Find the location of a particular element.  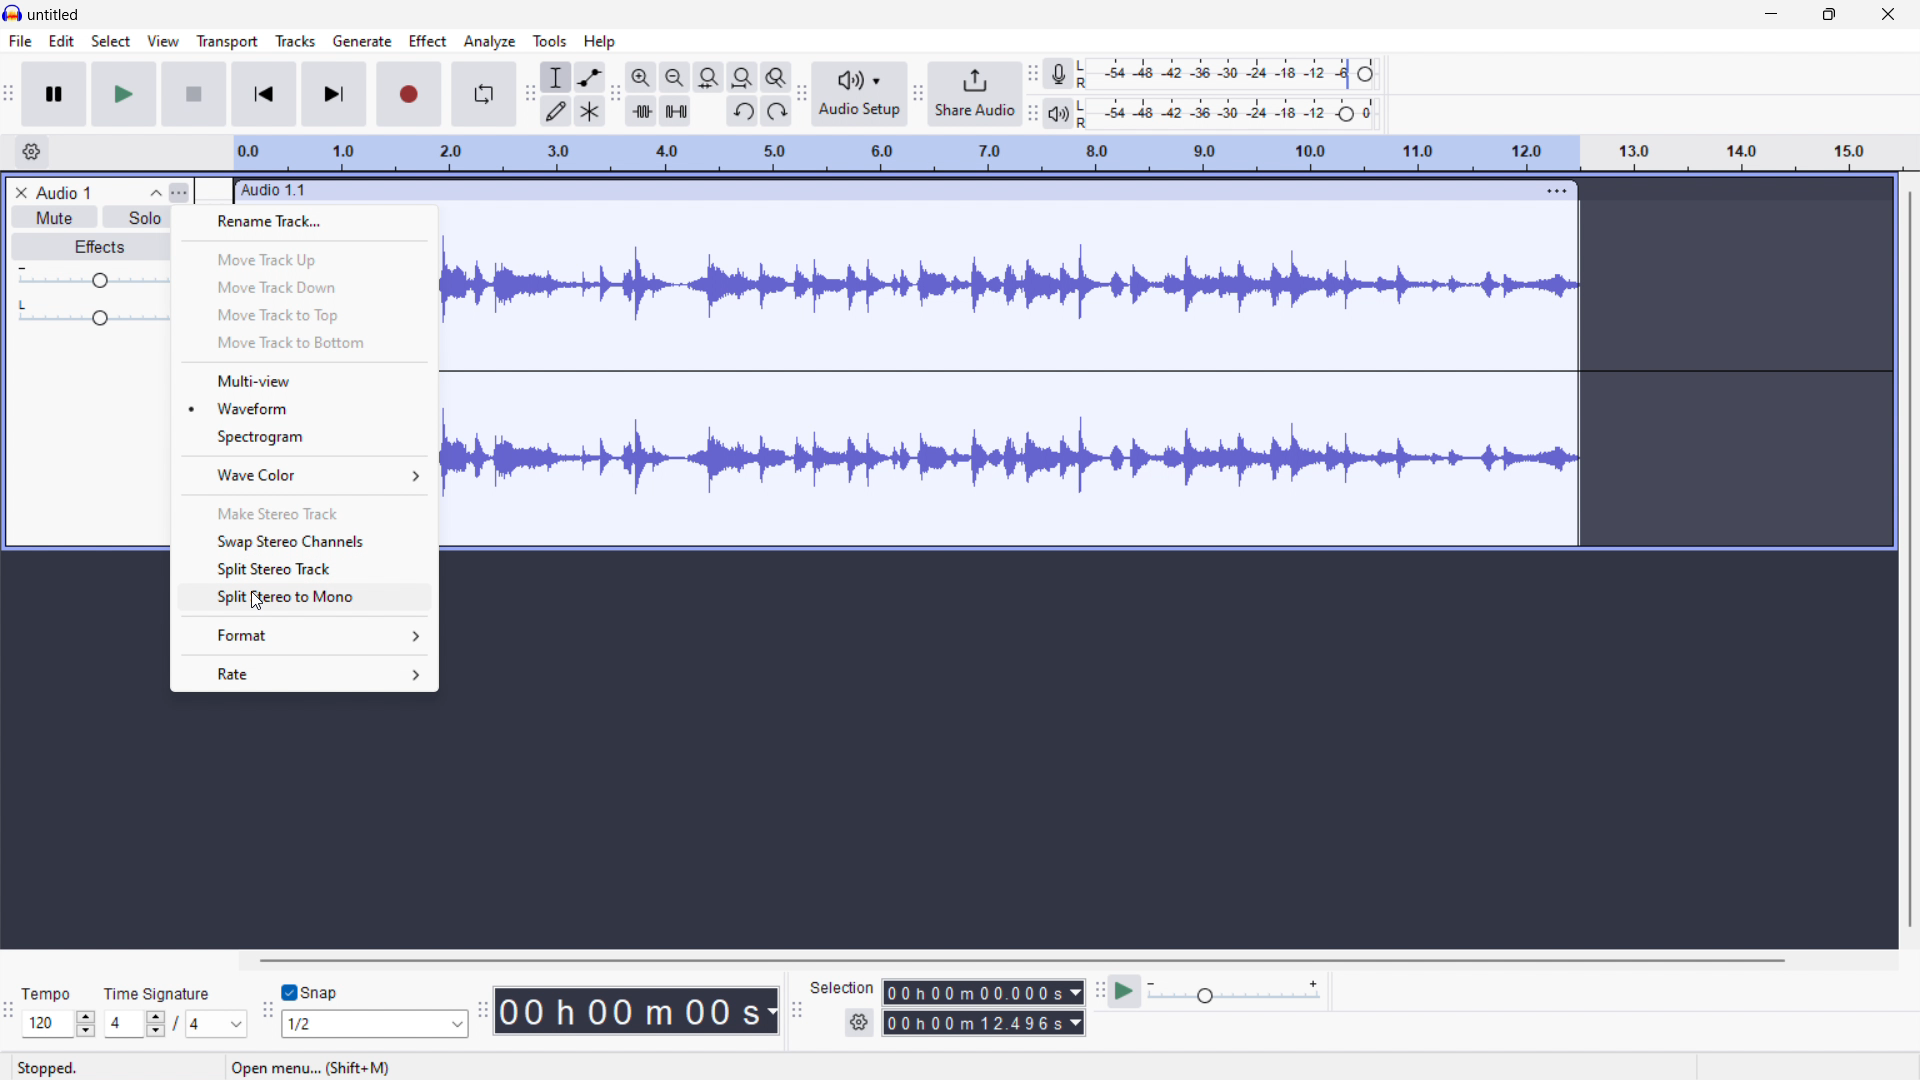

Audio is located at coordinates (64, 193).